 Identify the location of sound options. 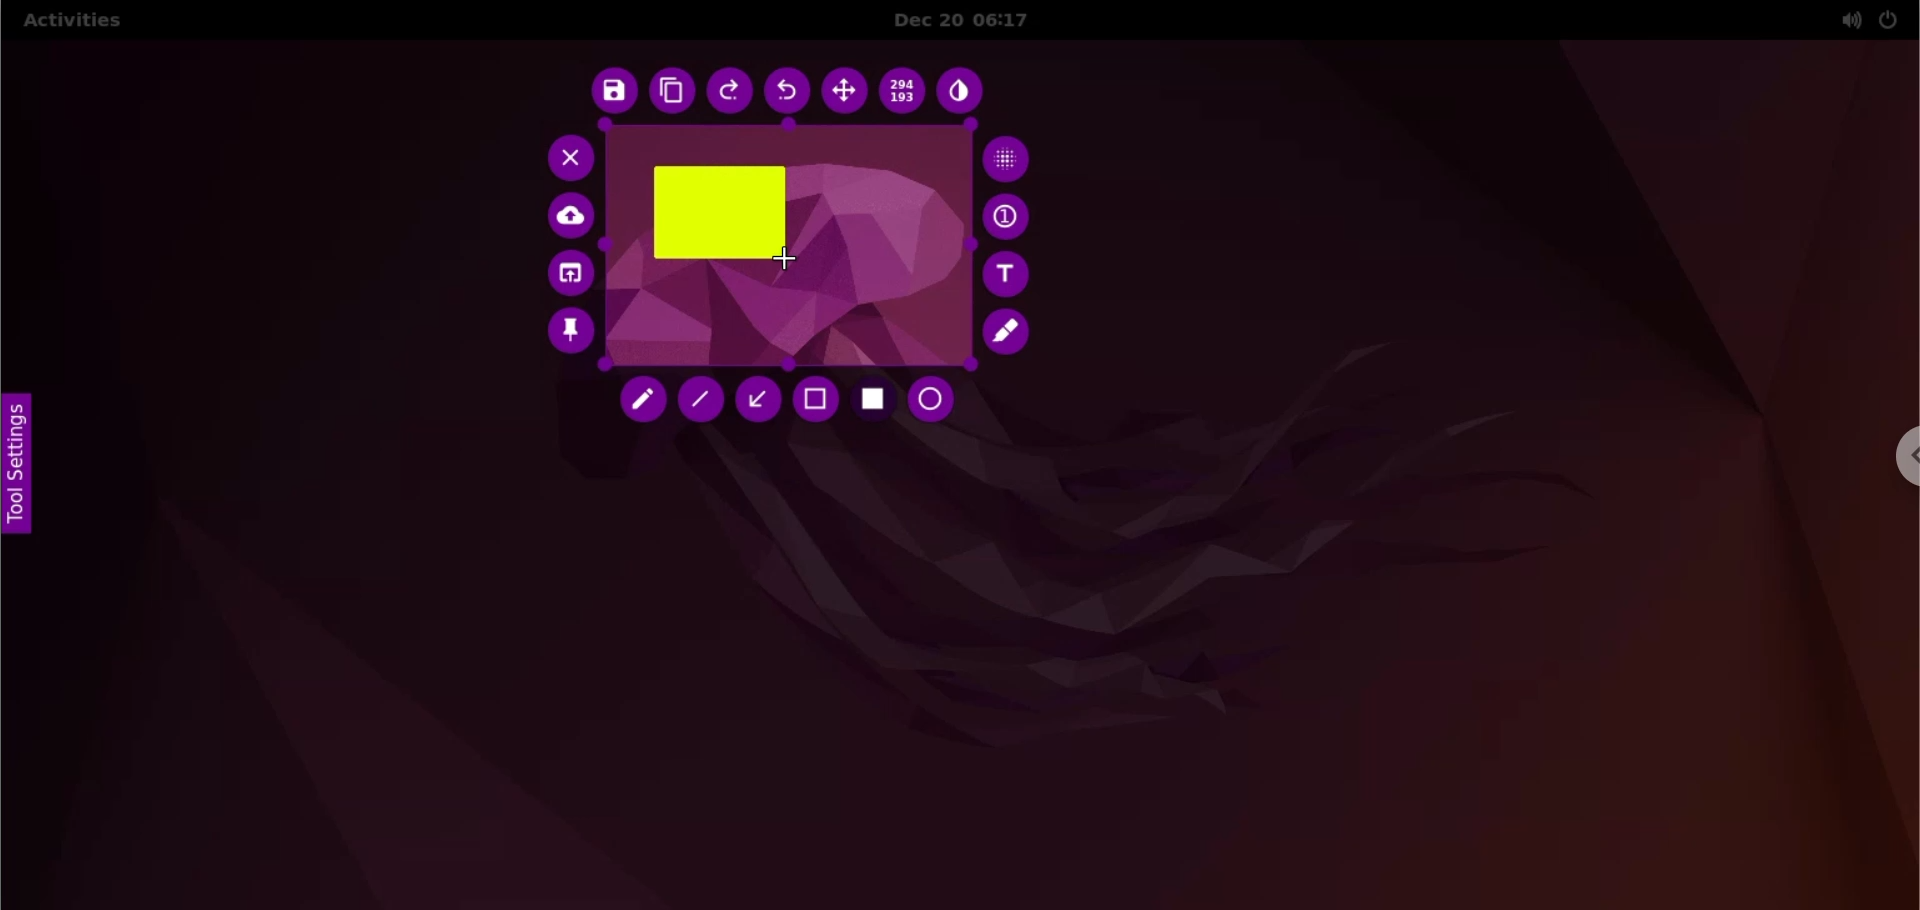
(1846, 20).